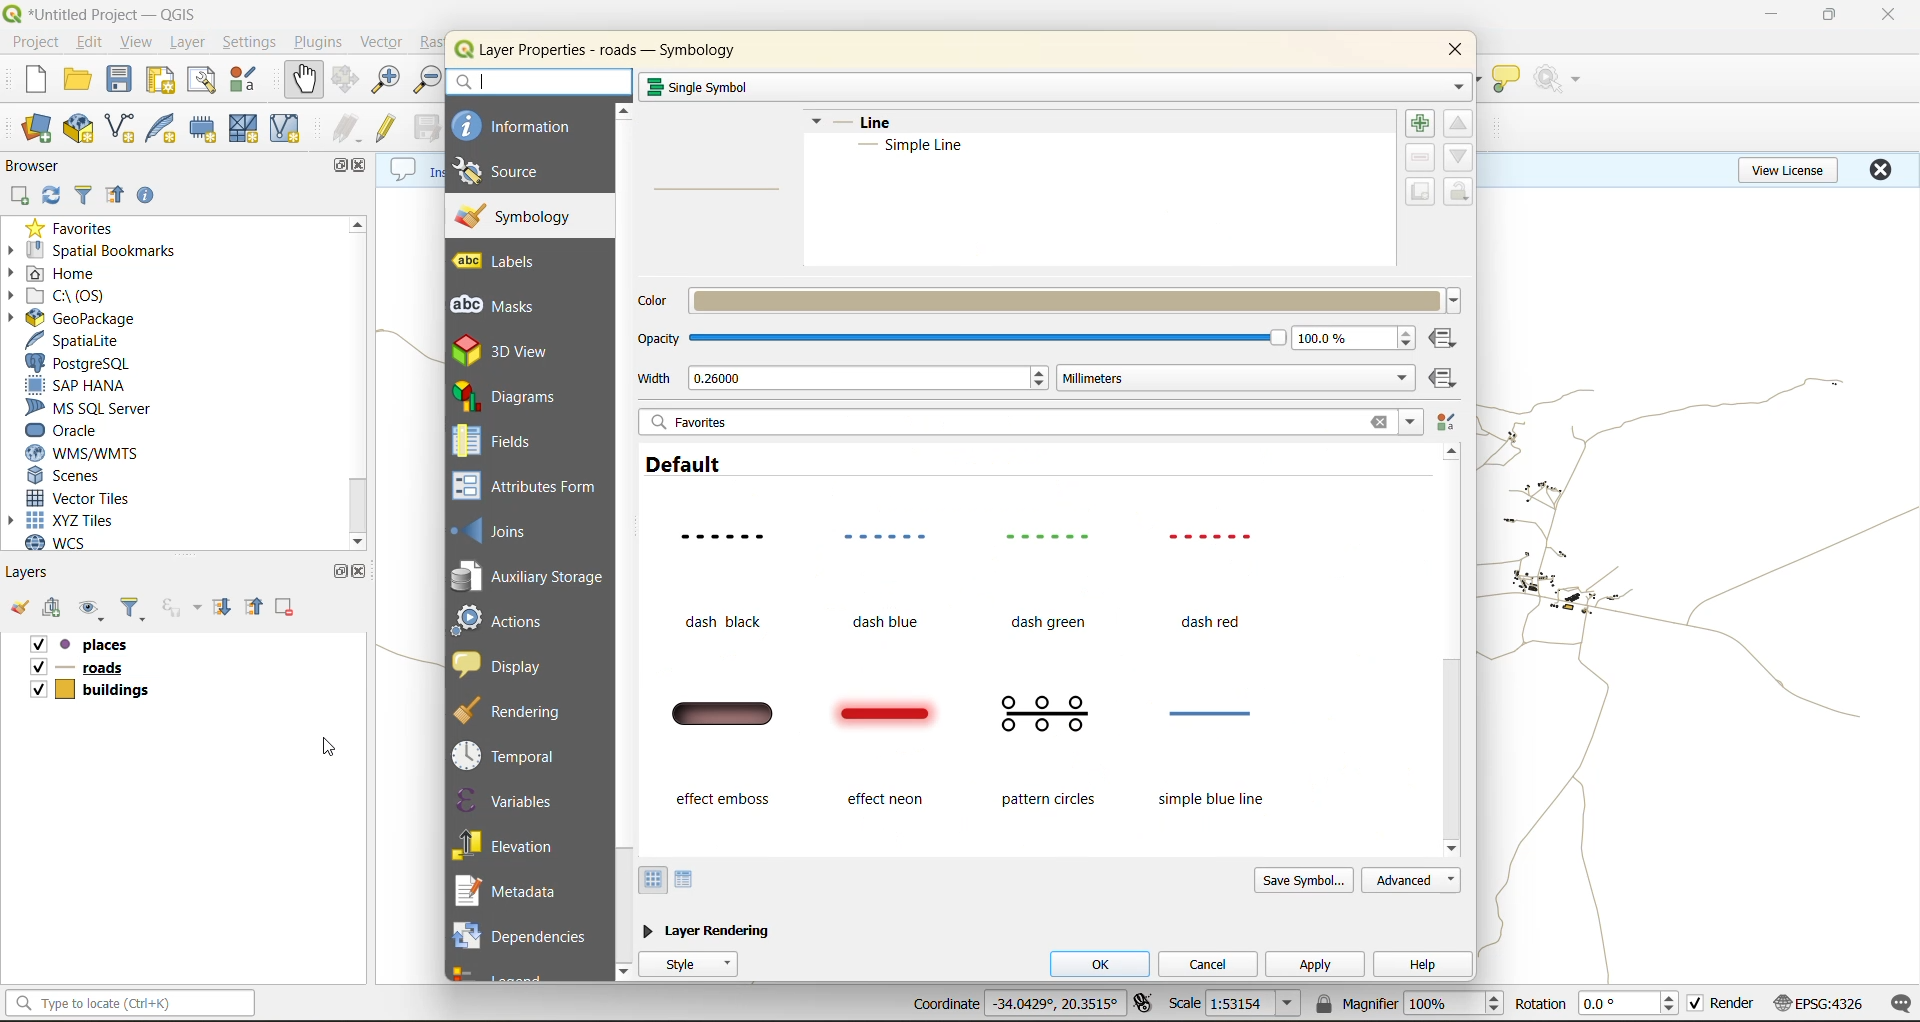  What do you see at coordinates (49, 610) in the screenshot?
I see `add` at bounding box center [49, 610].